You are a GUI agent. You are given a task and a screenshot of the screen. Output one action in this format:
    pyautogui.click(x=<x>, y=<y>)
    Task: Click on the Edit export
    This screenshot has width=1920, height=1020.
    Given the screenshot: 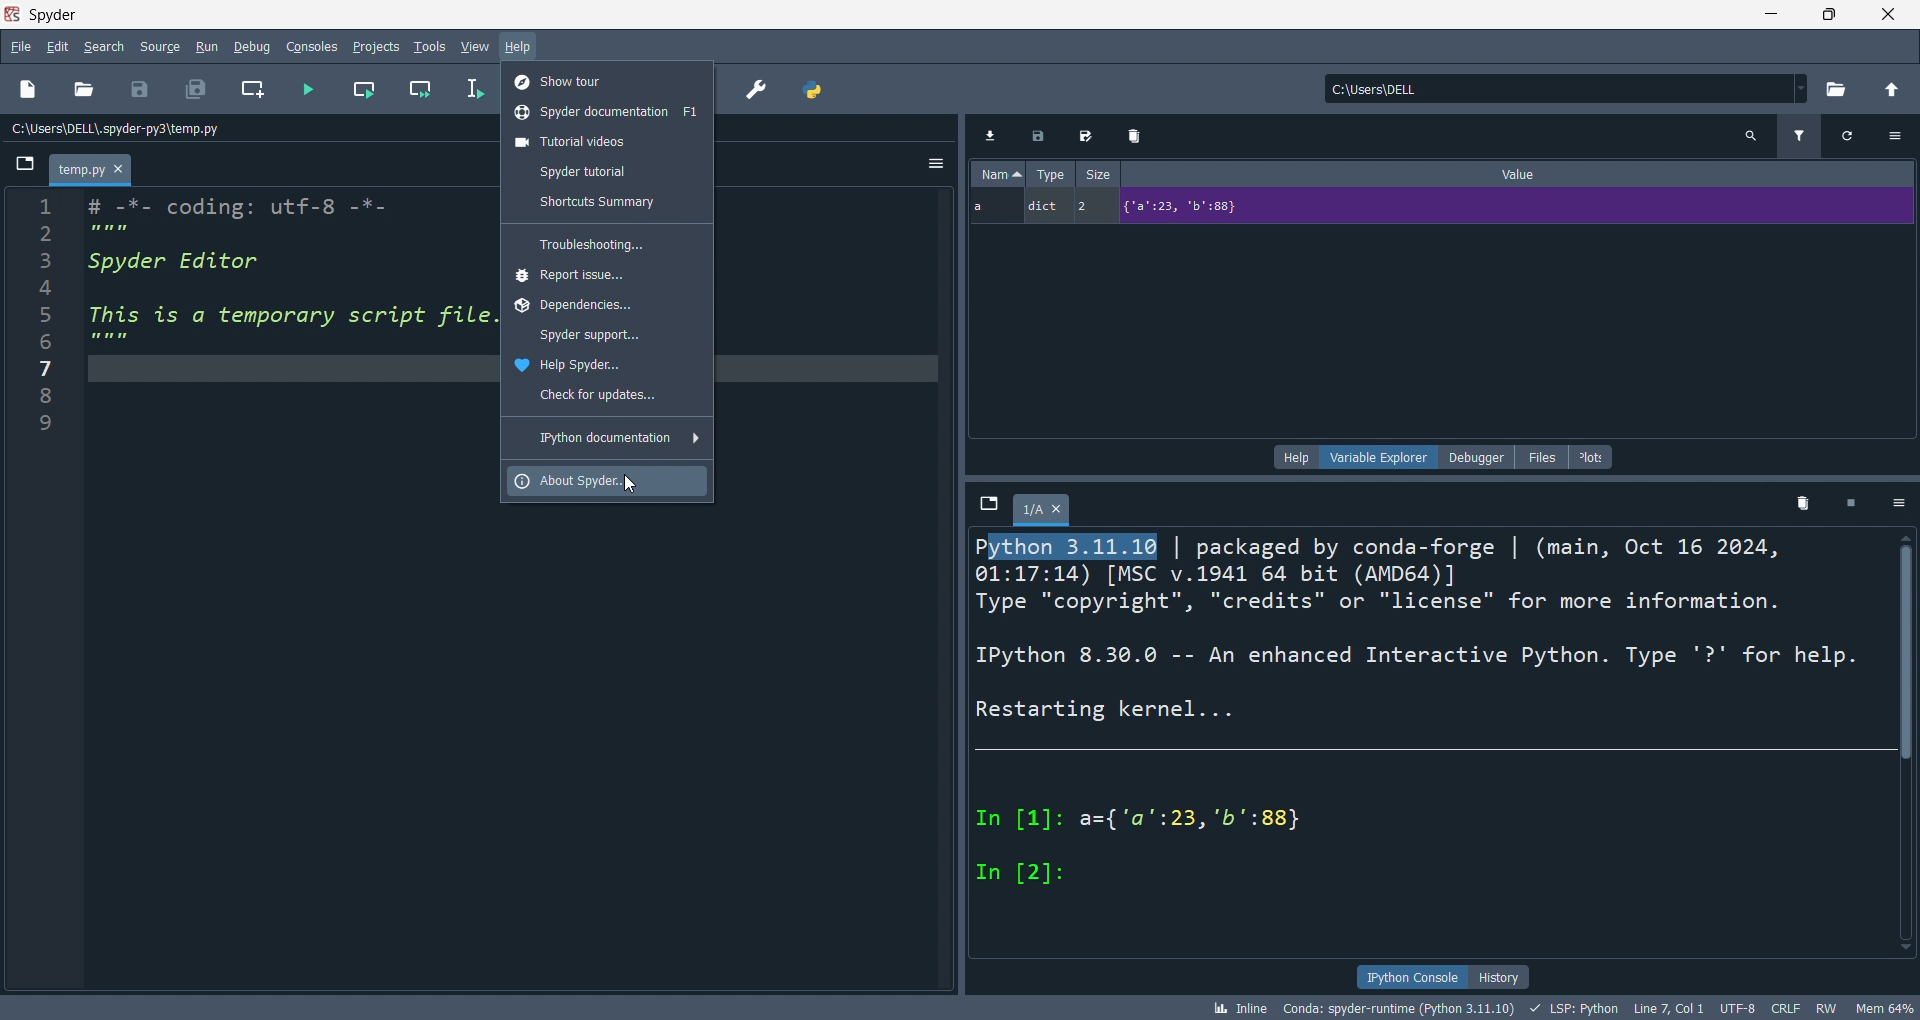 What is the action you would take?
    pyautogui.click(x=1087, y=133)
    